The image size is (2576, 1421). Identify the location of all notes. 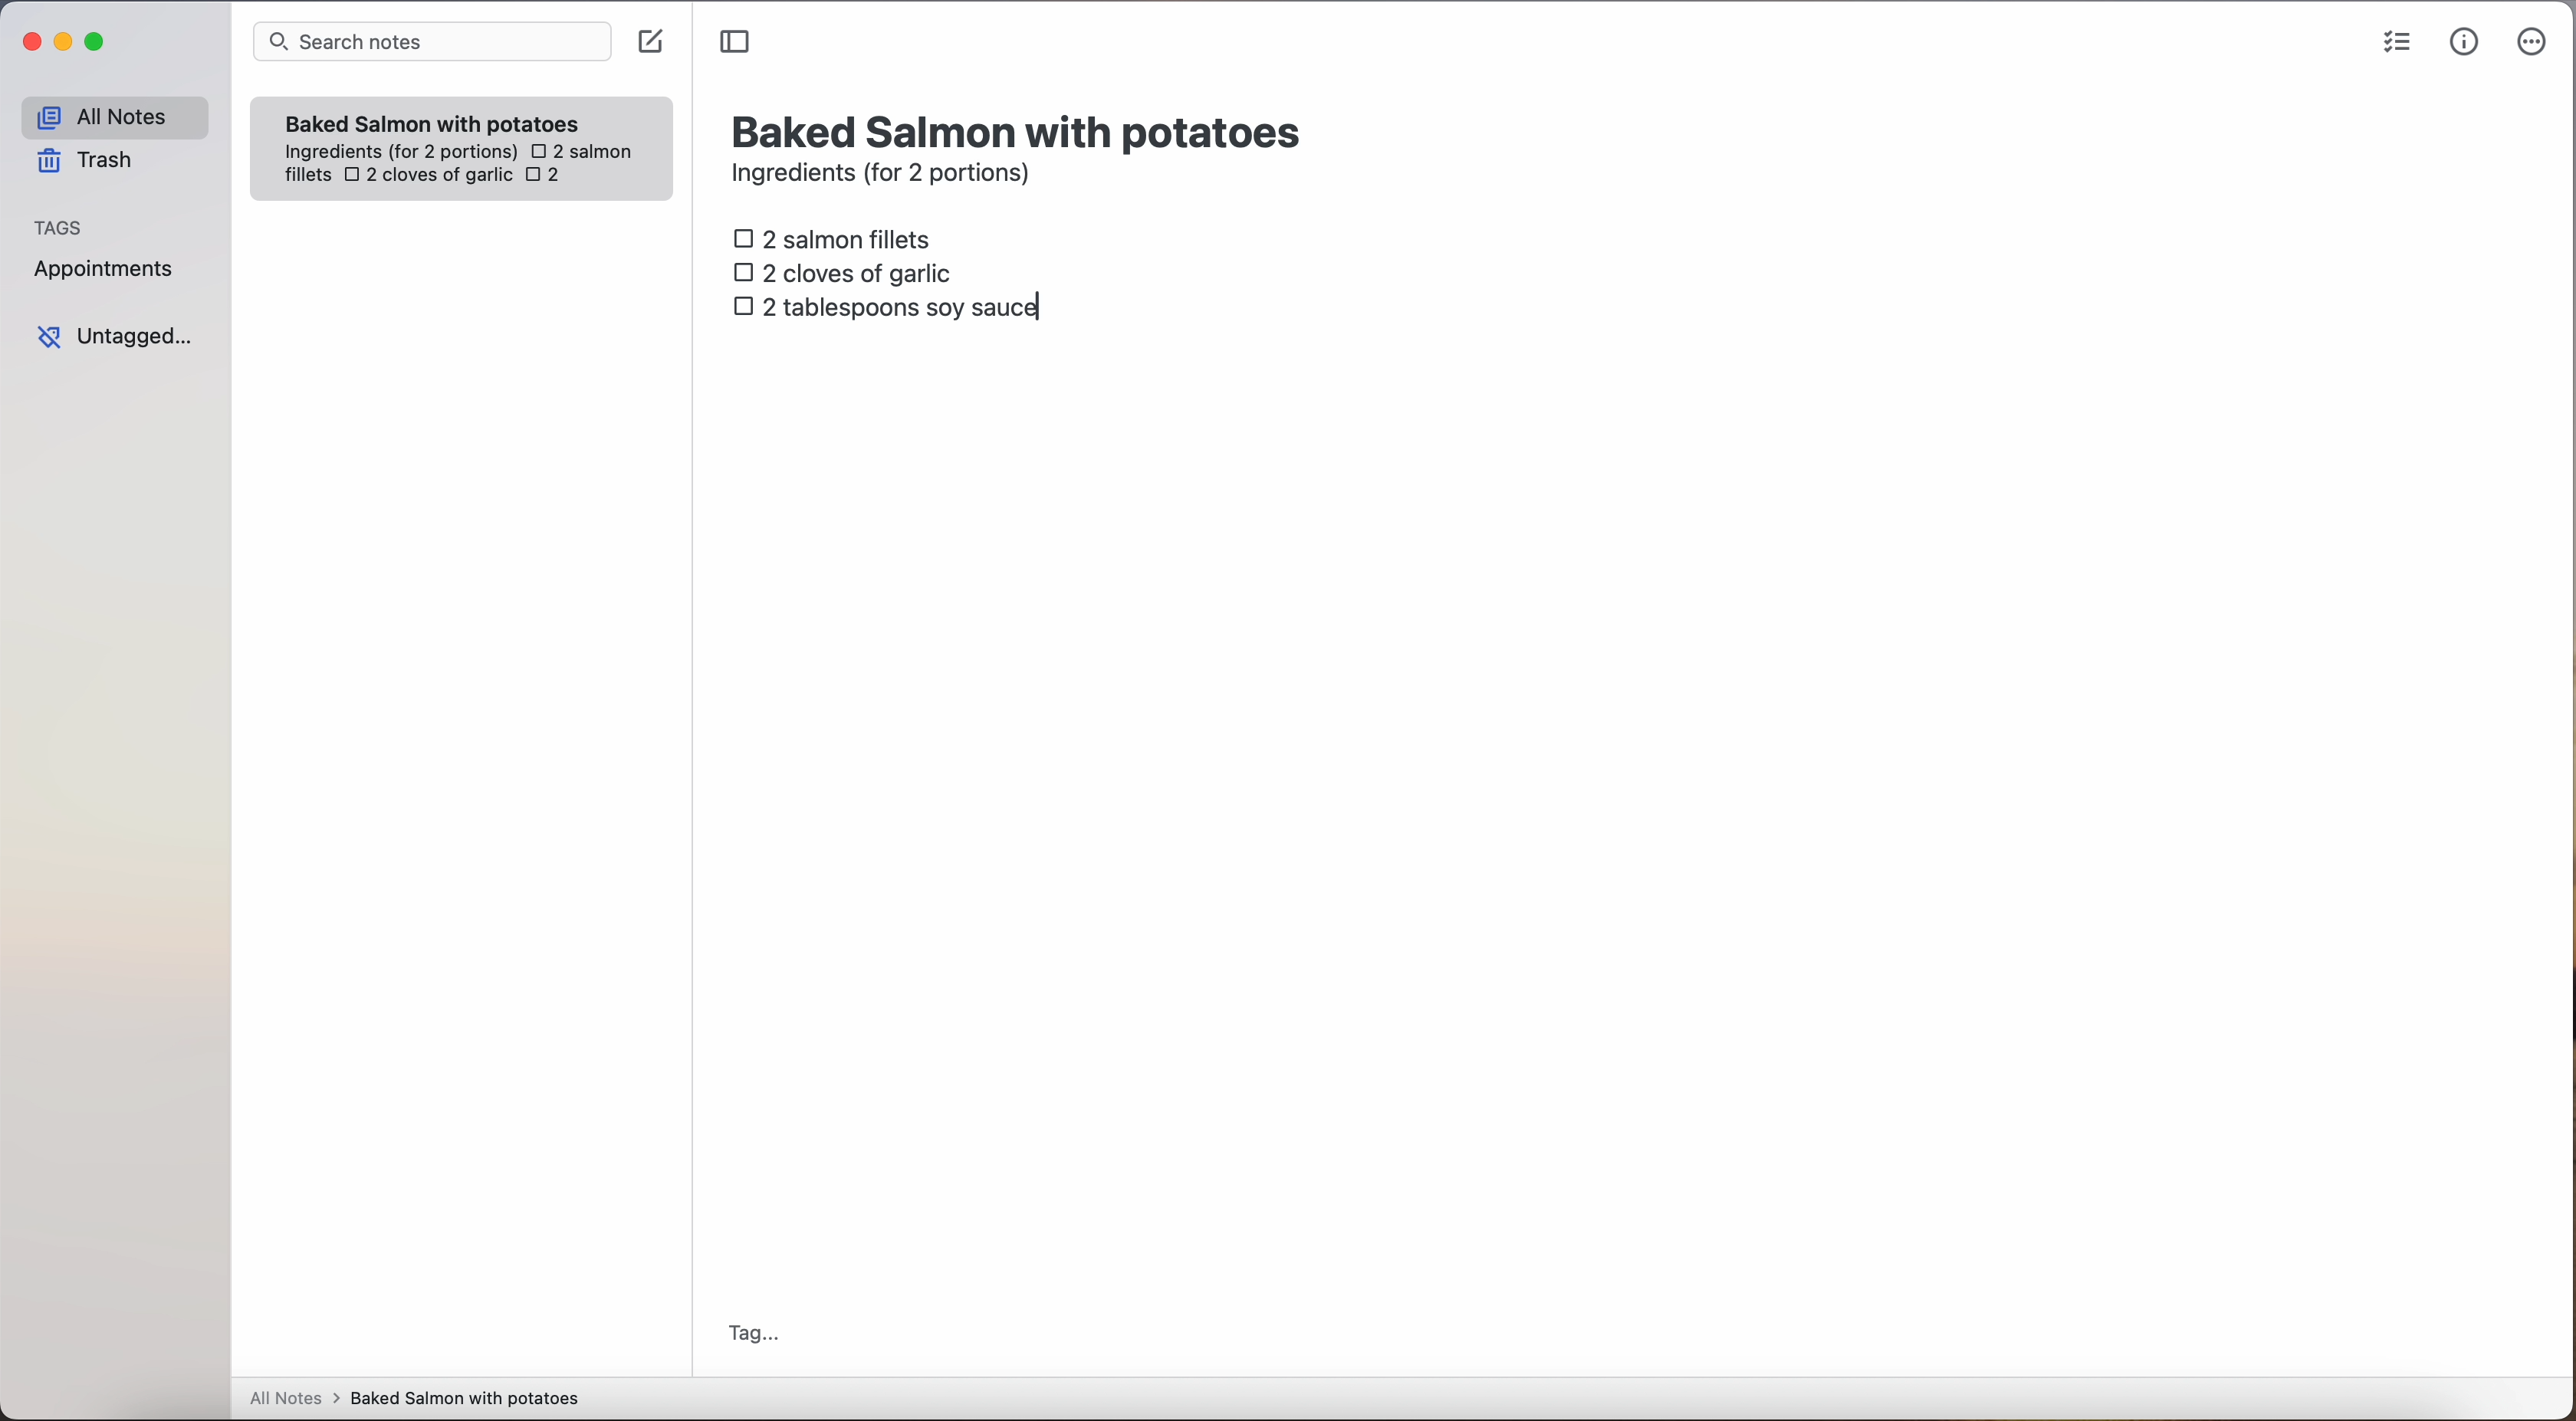
(114, 116).